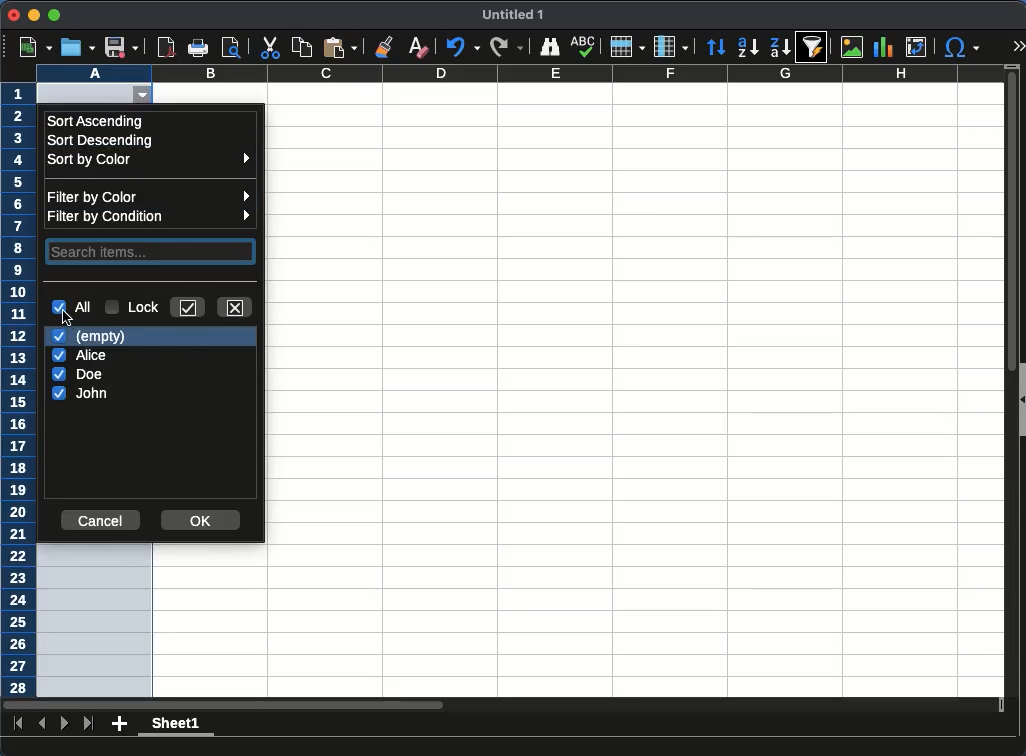 The image size is (1026, 756). I want to click on first sheet, so click(17, 722).